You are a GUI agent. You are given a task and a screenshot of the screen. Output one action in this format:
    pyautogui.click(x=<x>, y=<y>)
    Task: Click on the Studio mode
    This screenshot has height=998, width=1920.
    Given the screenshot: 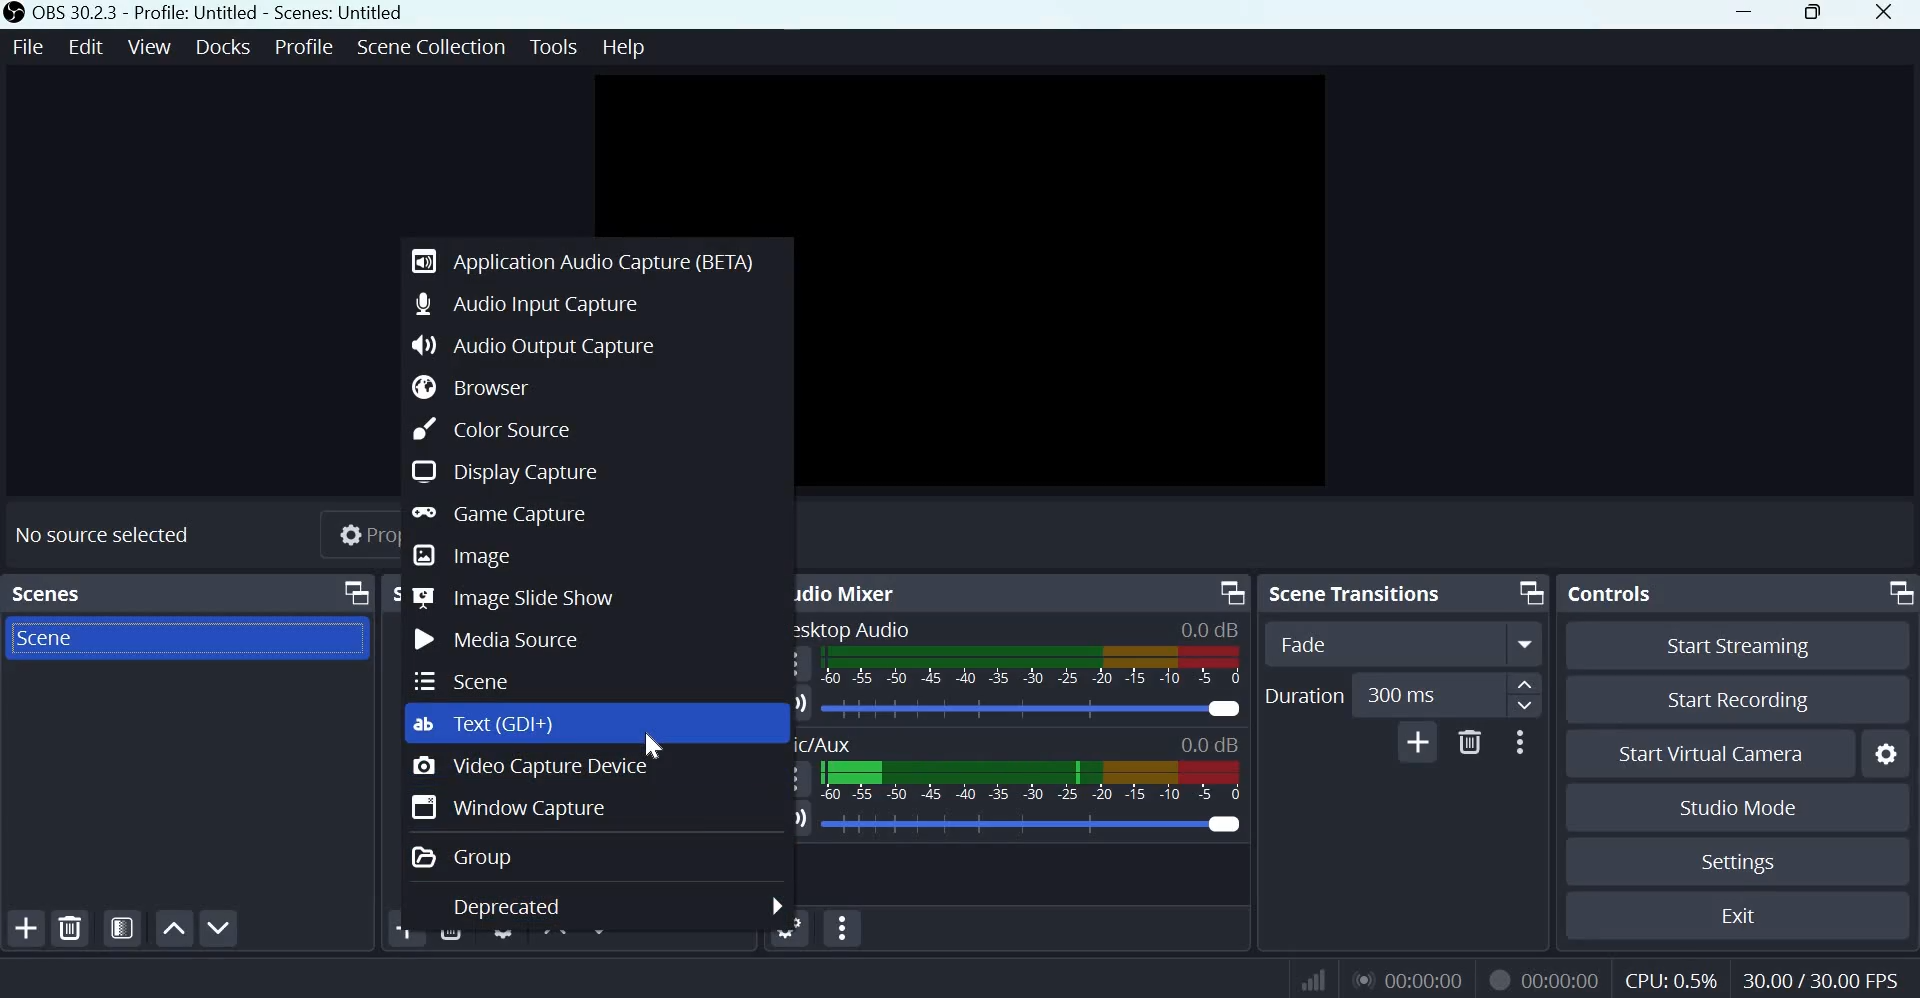 What is the action you would take?
    pyautogui.click(x=1739, y=809)
    